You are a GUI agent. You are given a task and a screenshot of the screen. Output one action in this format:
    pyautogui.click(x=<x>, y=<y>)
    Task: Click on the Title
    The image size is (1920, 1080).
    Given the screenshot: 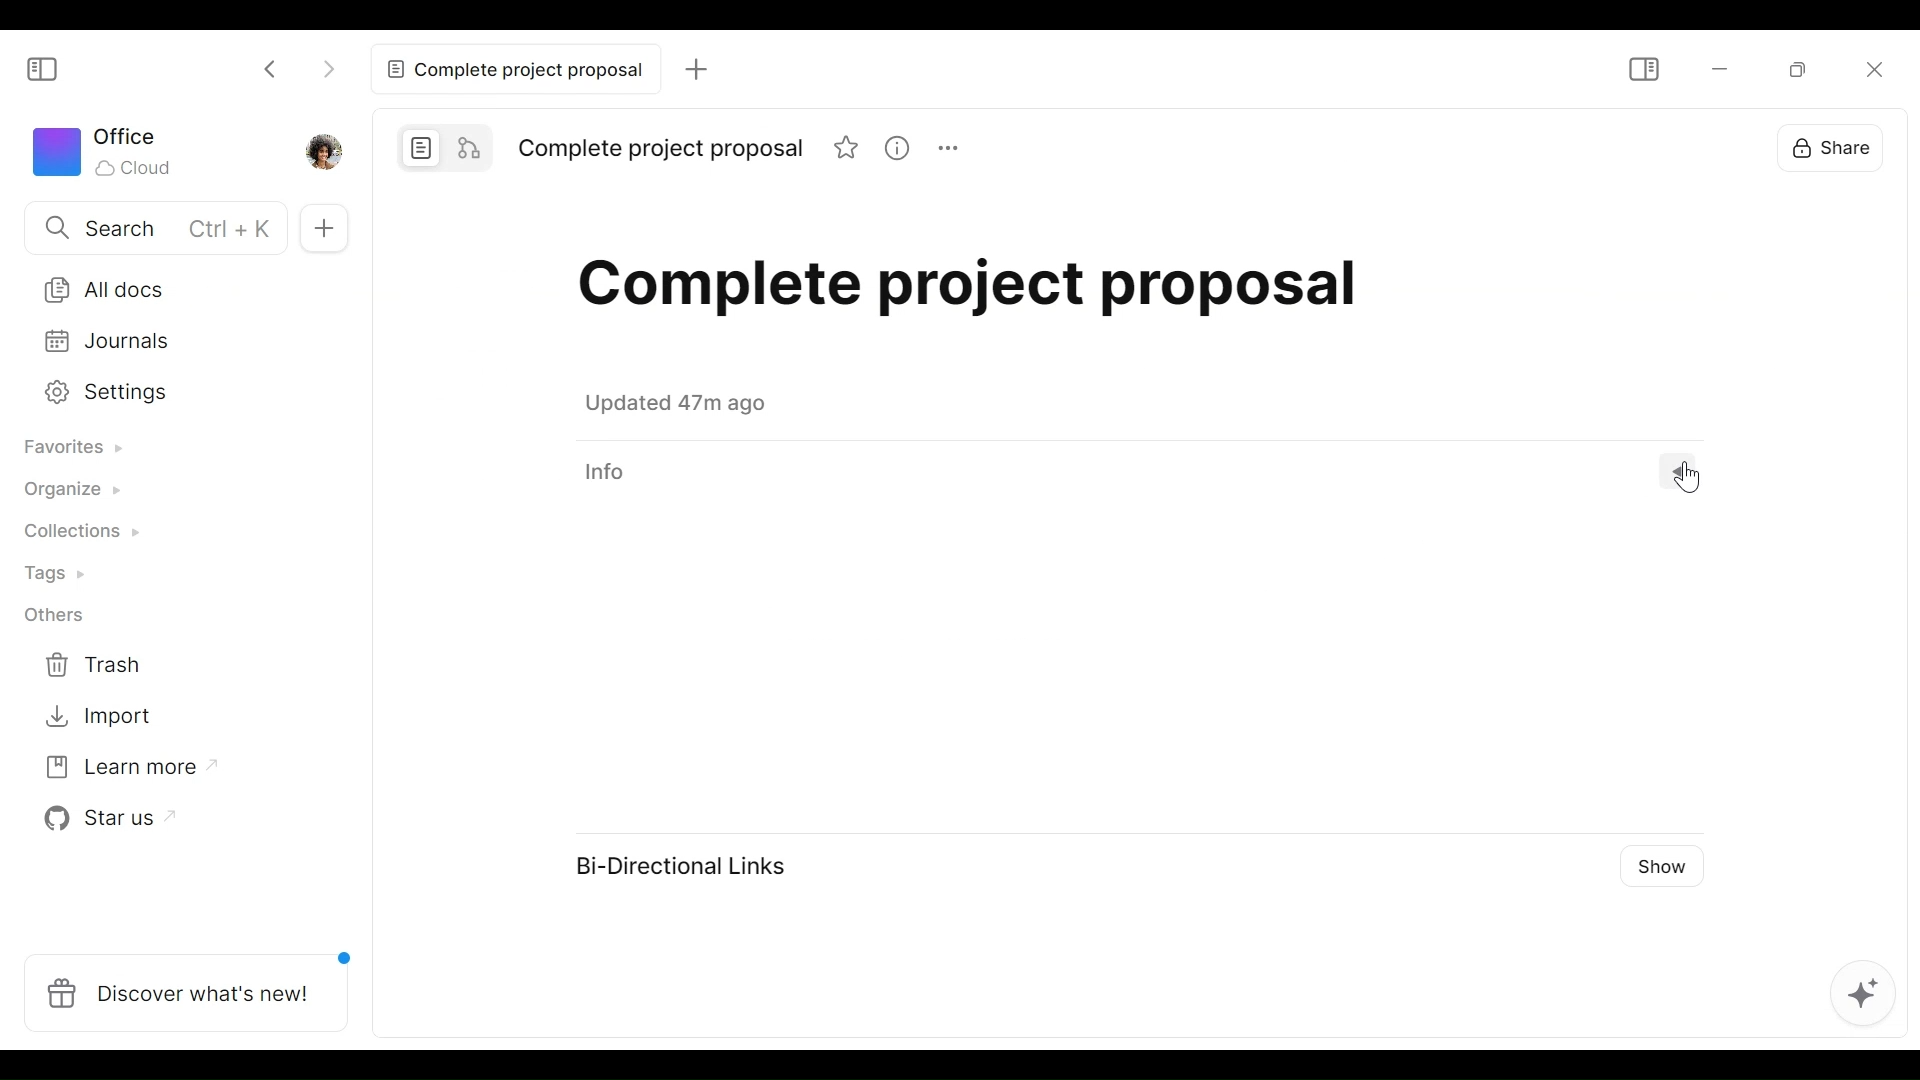 What is the action you would take?
    pyautogui.click(x=662, y=150)
    